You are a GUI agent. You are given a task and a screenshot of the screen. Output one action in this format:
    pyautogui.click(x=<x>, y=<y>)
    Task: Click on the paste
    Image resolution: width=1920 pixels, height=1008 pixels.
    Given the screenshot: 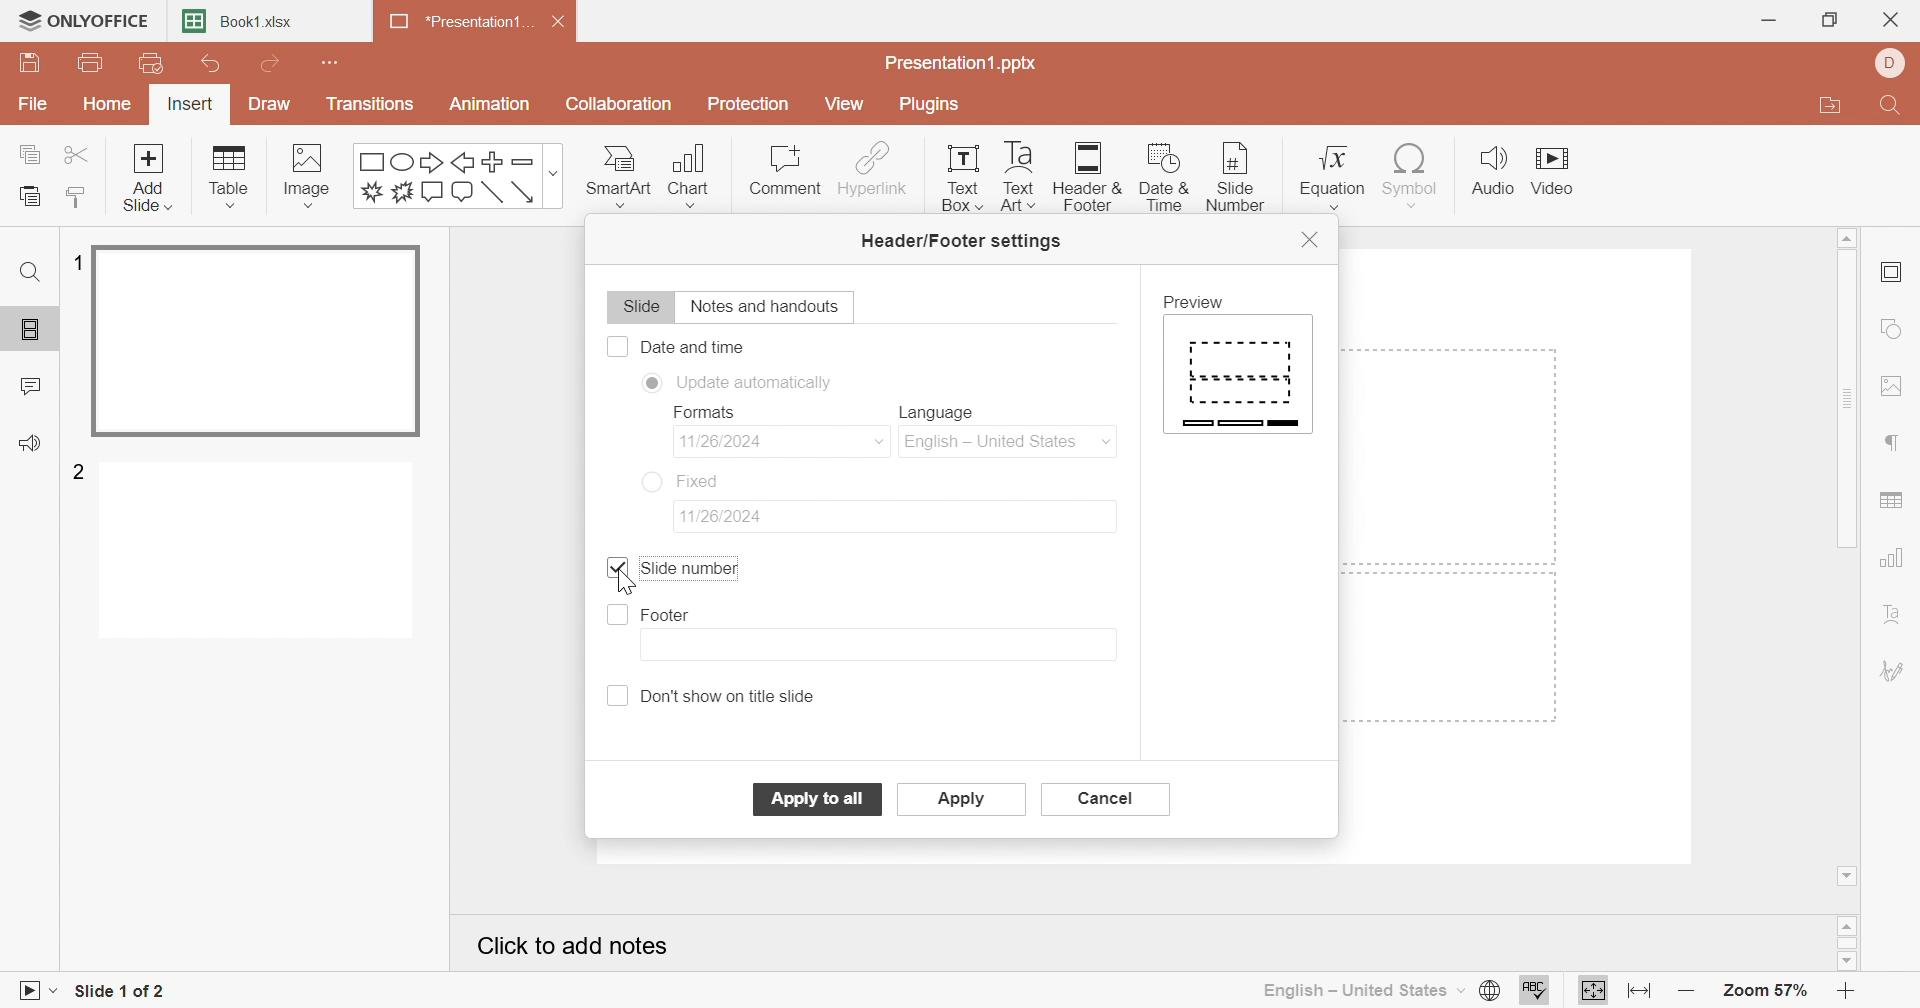 What is the action you would take?
    pyautogui.click(x=27, y=197)
    